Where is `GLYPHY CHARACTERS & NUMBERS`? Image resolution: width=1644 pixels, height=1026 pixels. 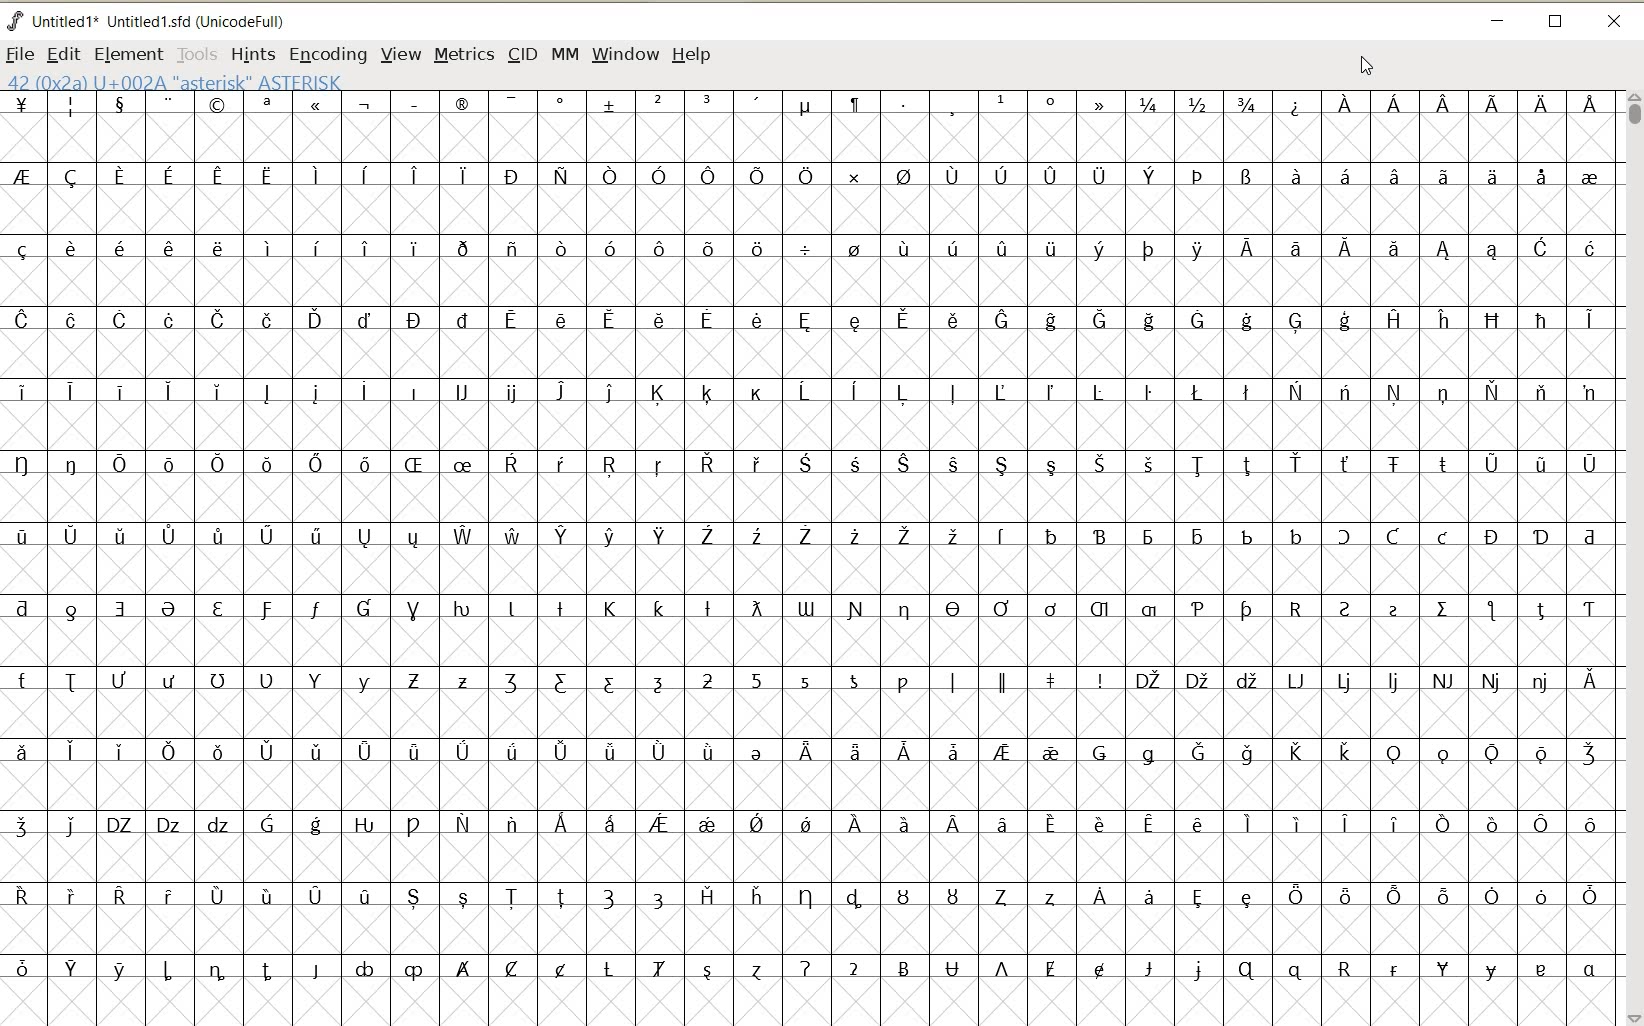
GLYPHY CHARACTERS & NUMBERS is located at coordinates (810, 552).